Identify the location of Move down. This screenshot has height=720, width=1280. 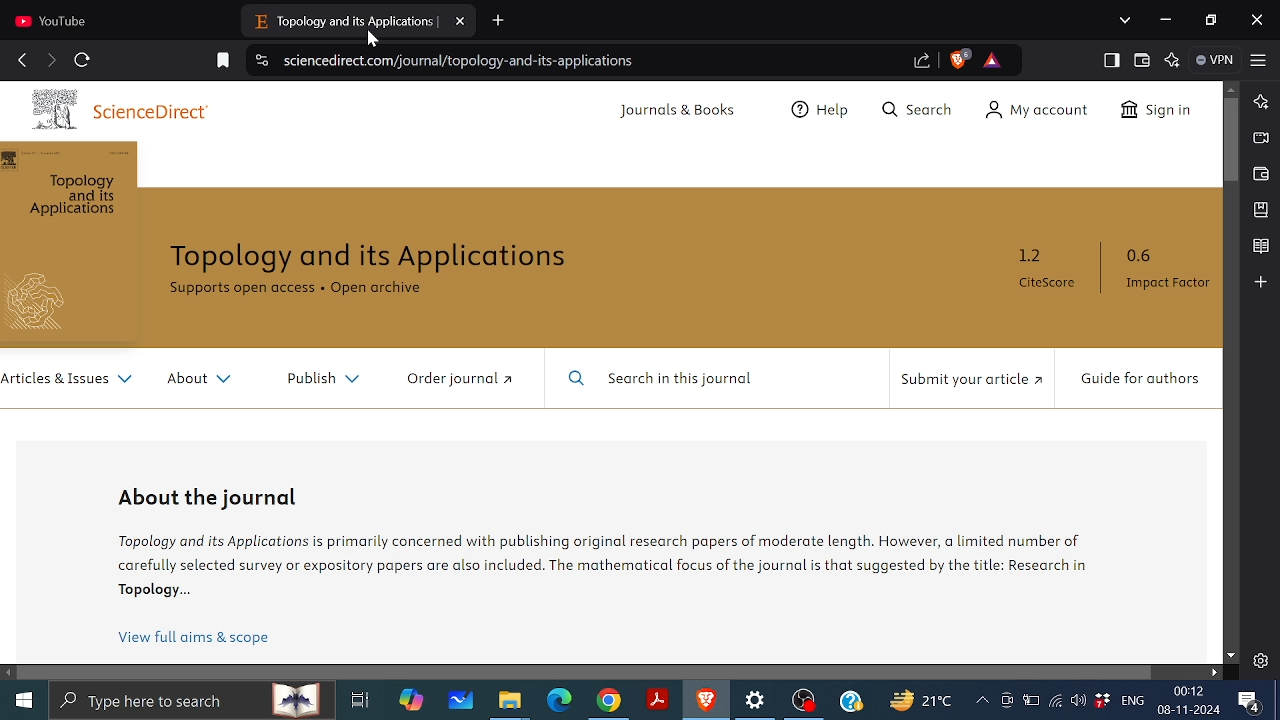
(1231, 656).